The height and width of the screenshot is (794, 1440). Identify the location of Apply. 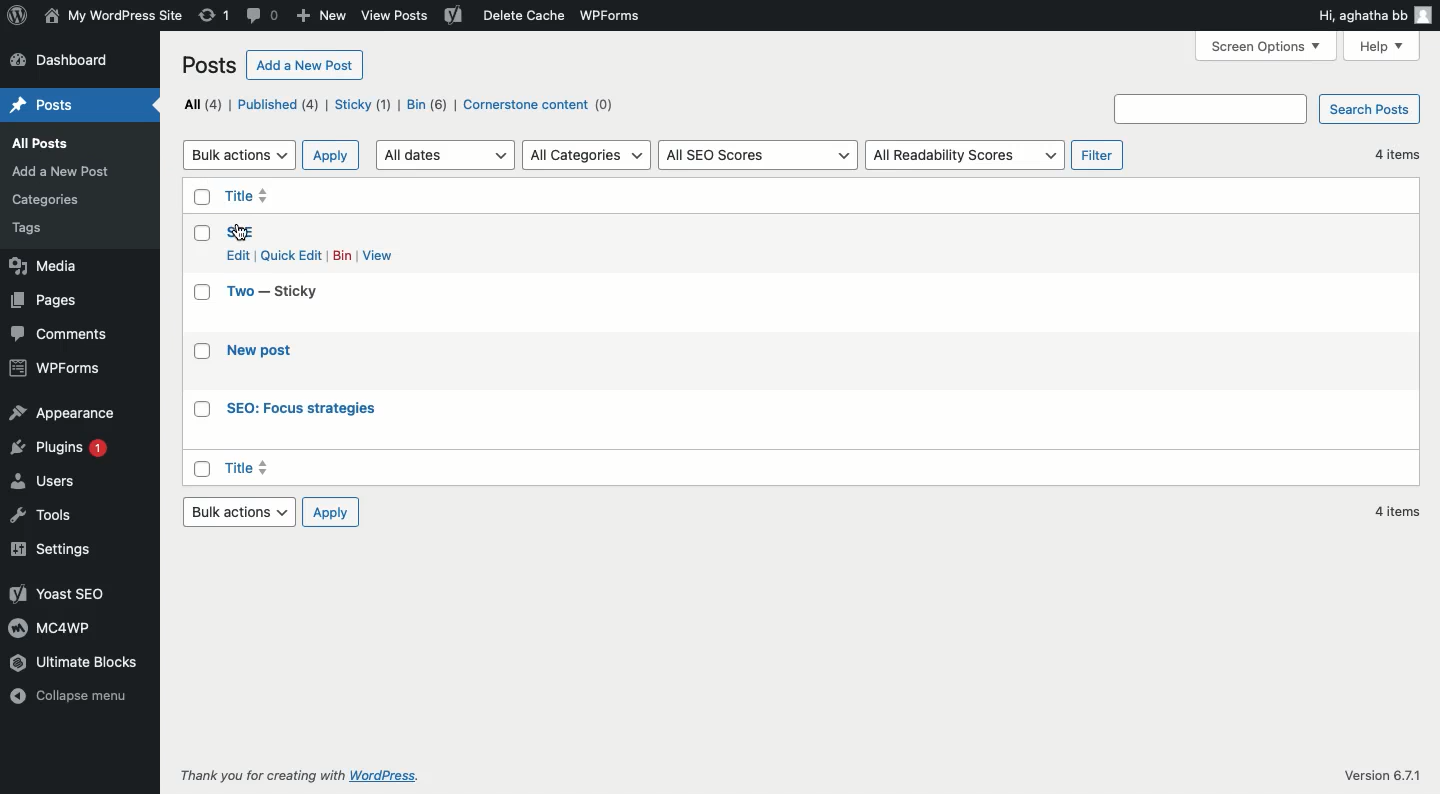
(332, 512).